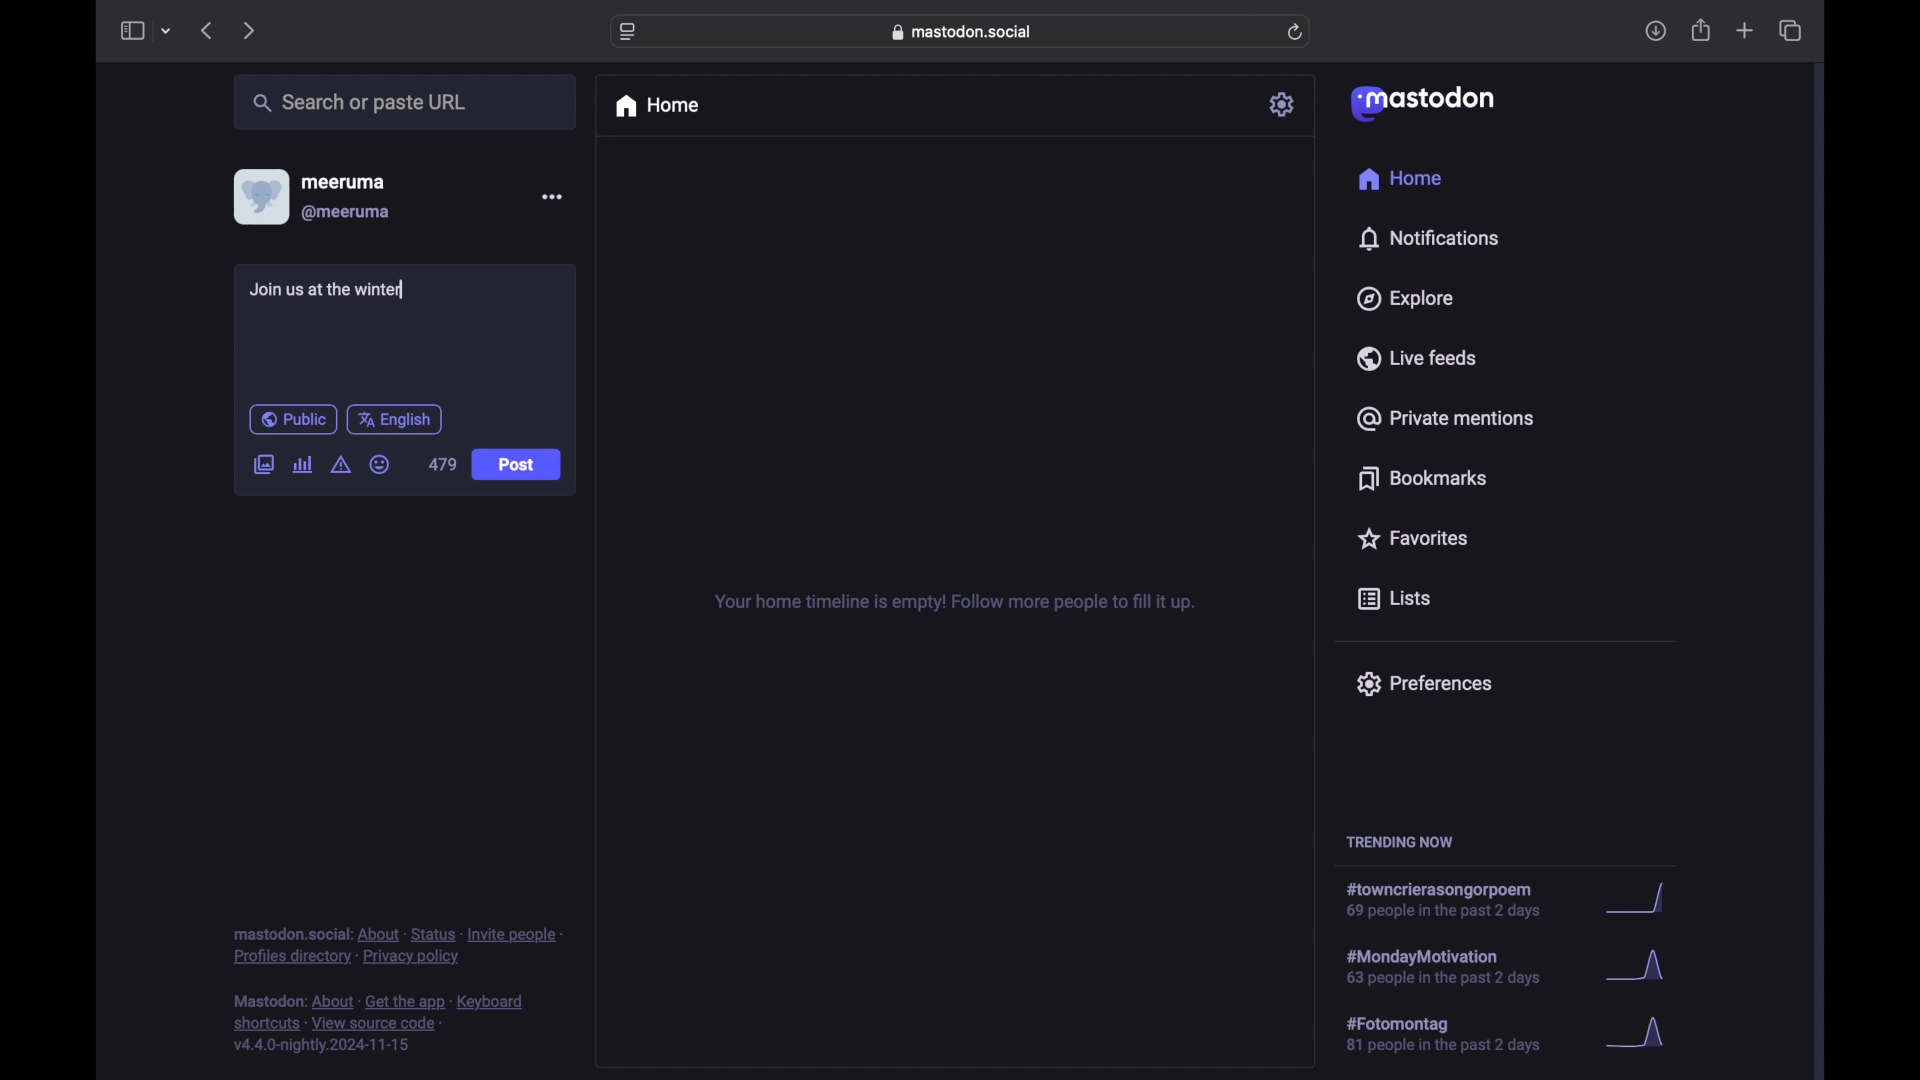  What do you see at coordinates (1641, 970) in the screenshot?
I see `graph` at bounding box center [1641, 970].